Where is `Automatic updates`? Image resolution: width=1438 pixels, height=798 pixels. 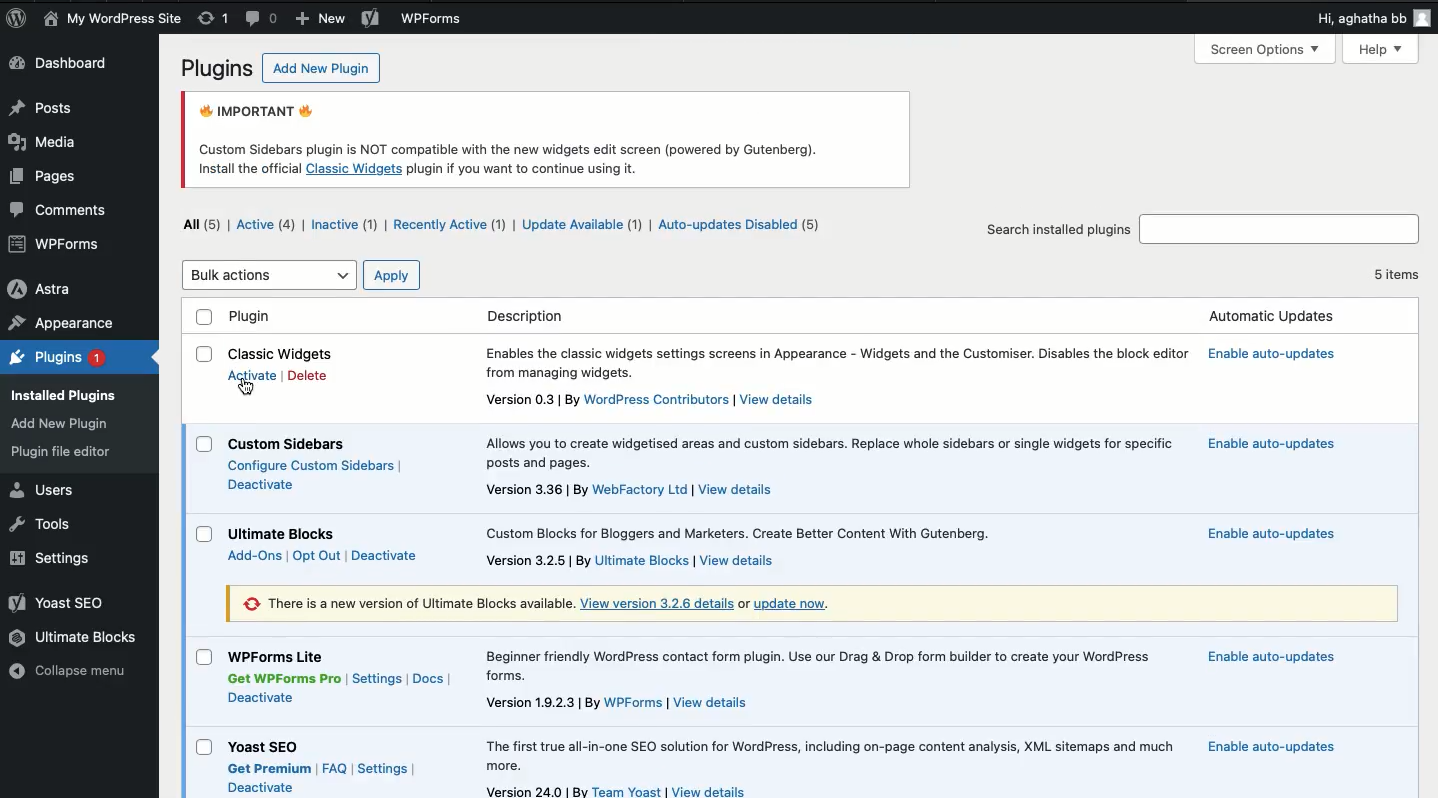 Automatic updates is located at coordinates (1264, 534).